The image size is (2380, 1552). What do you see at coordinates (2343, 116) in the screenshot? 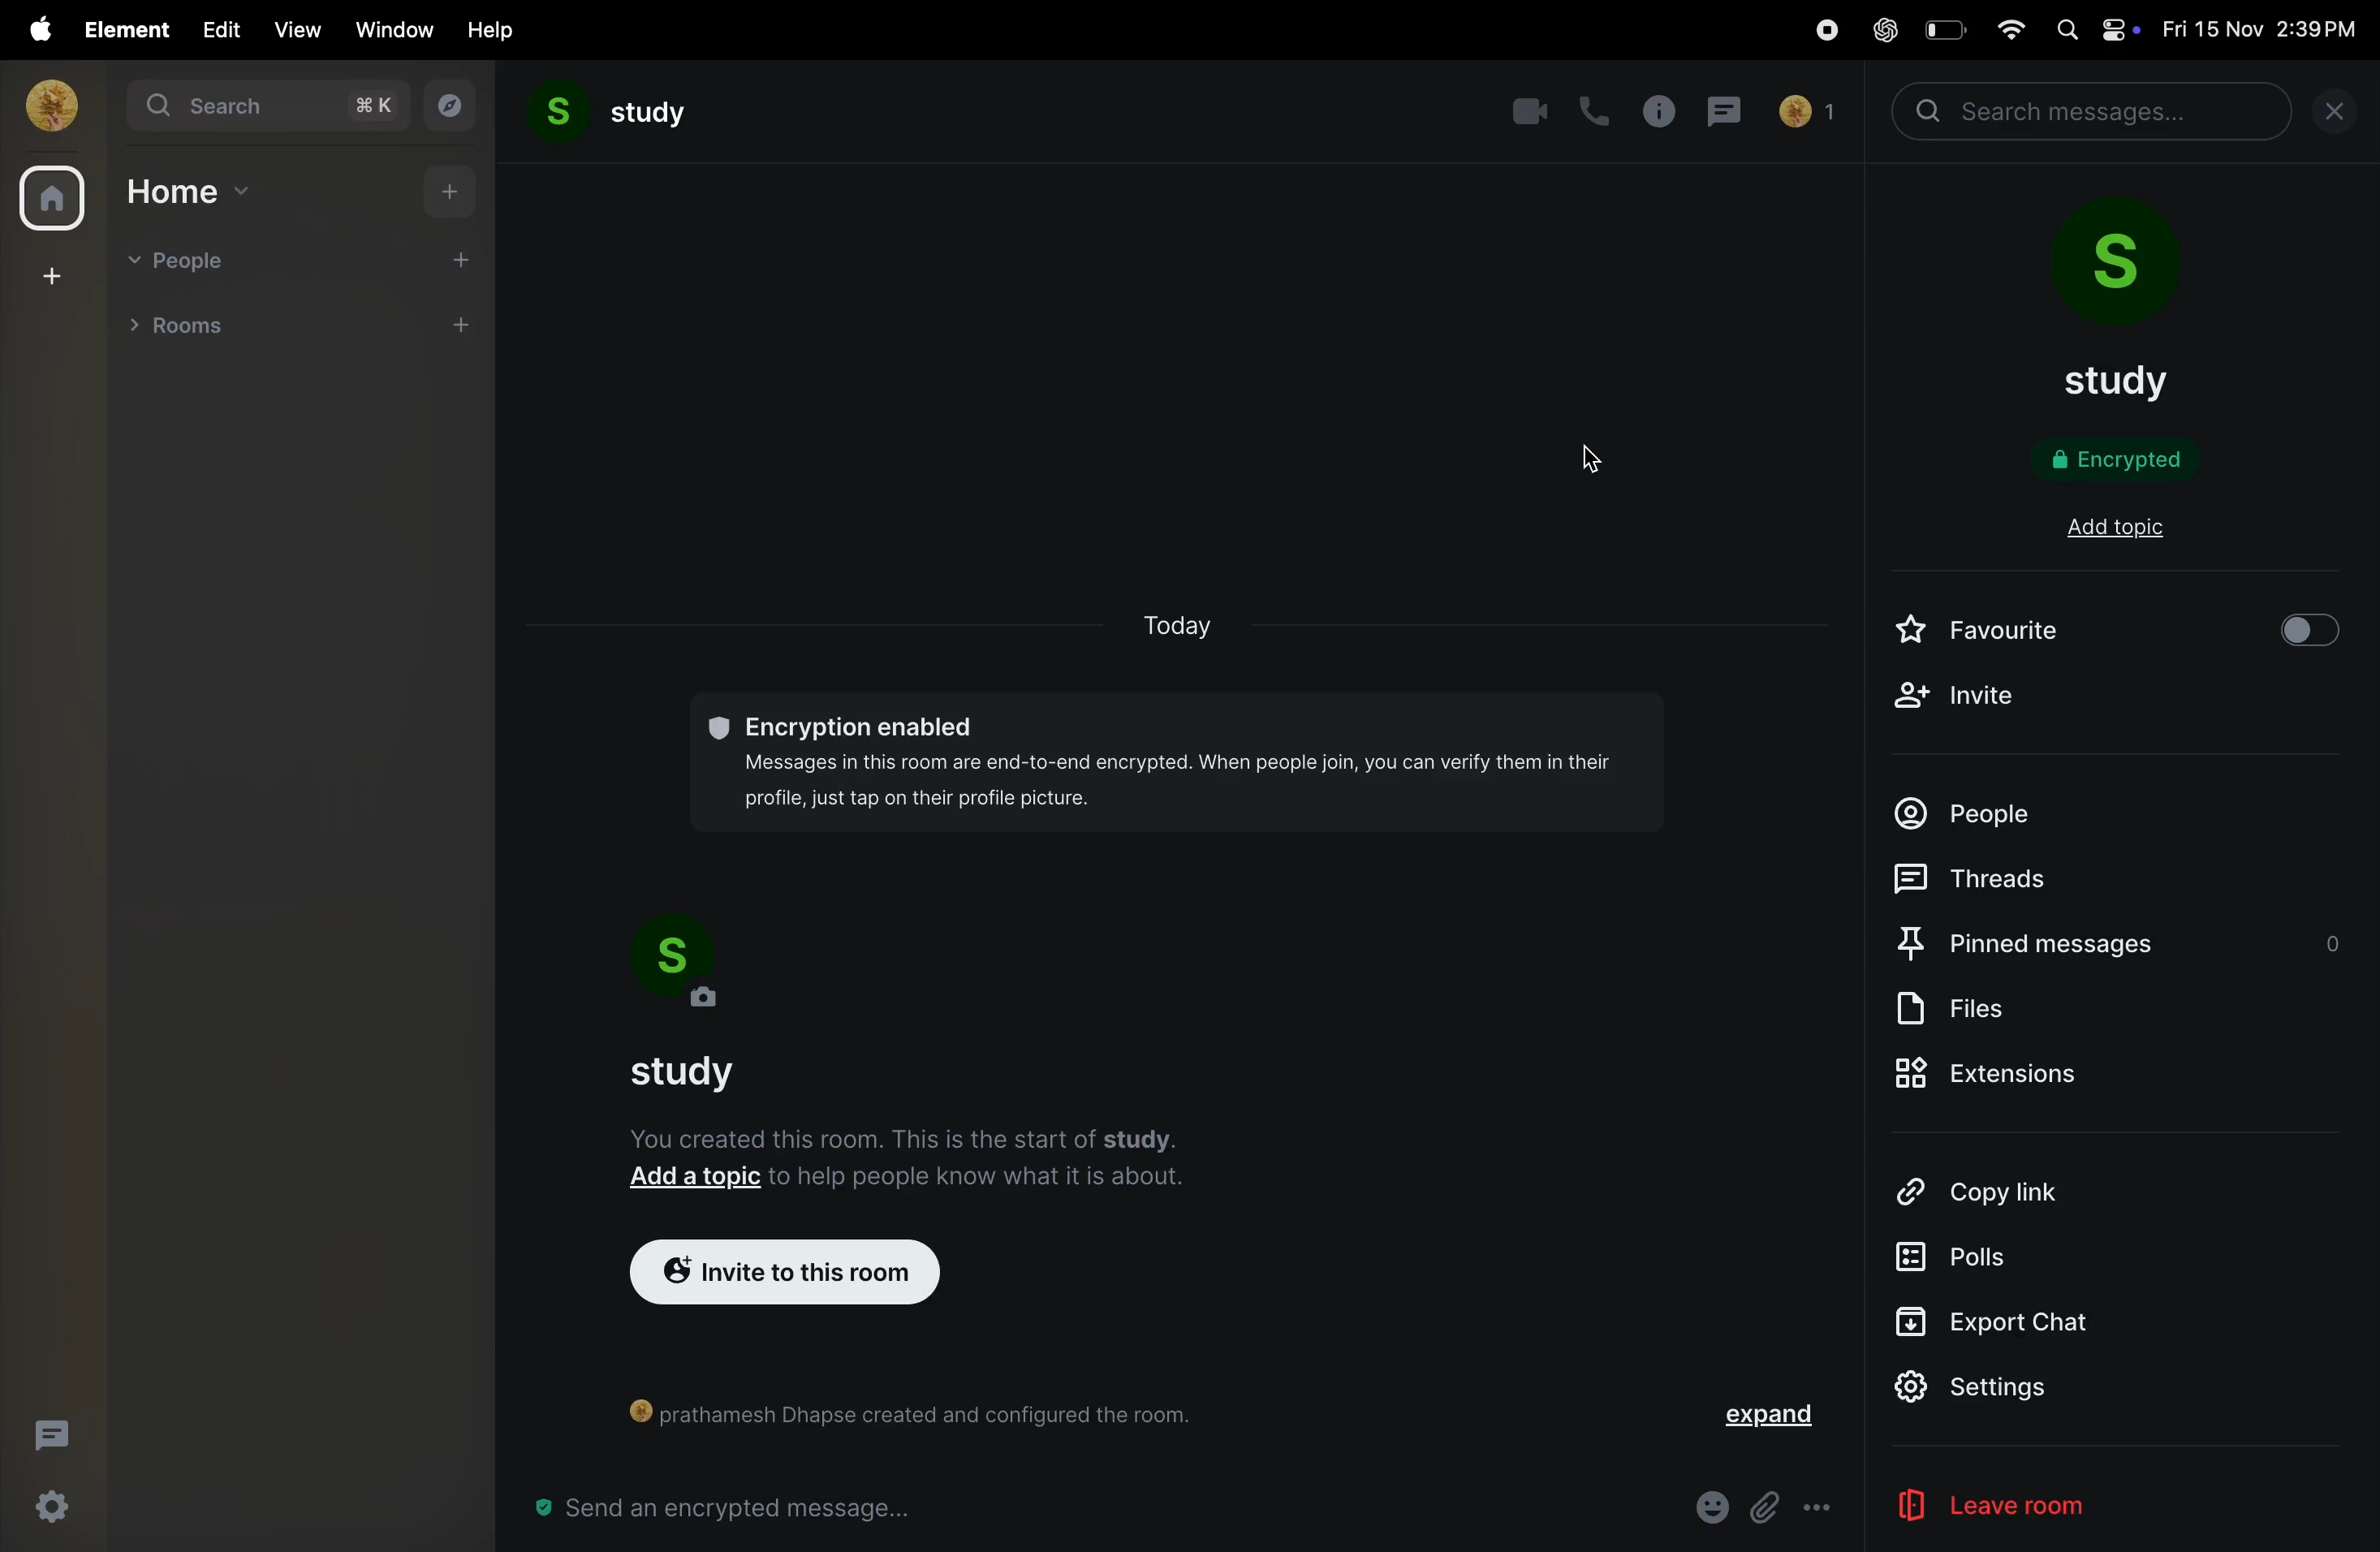
I see `close` at bounding box center [2343, 116].